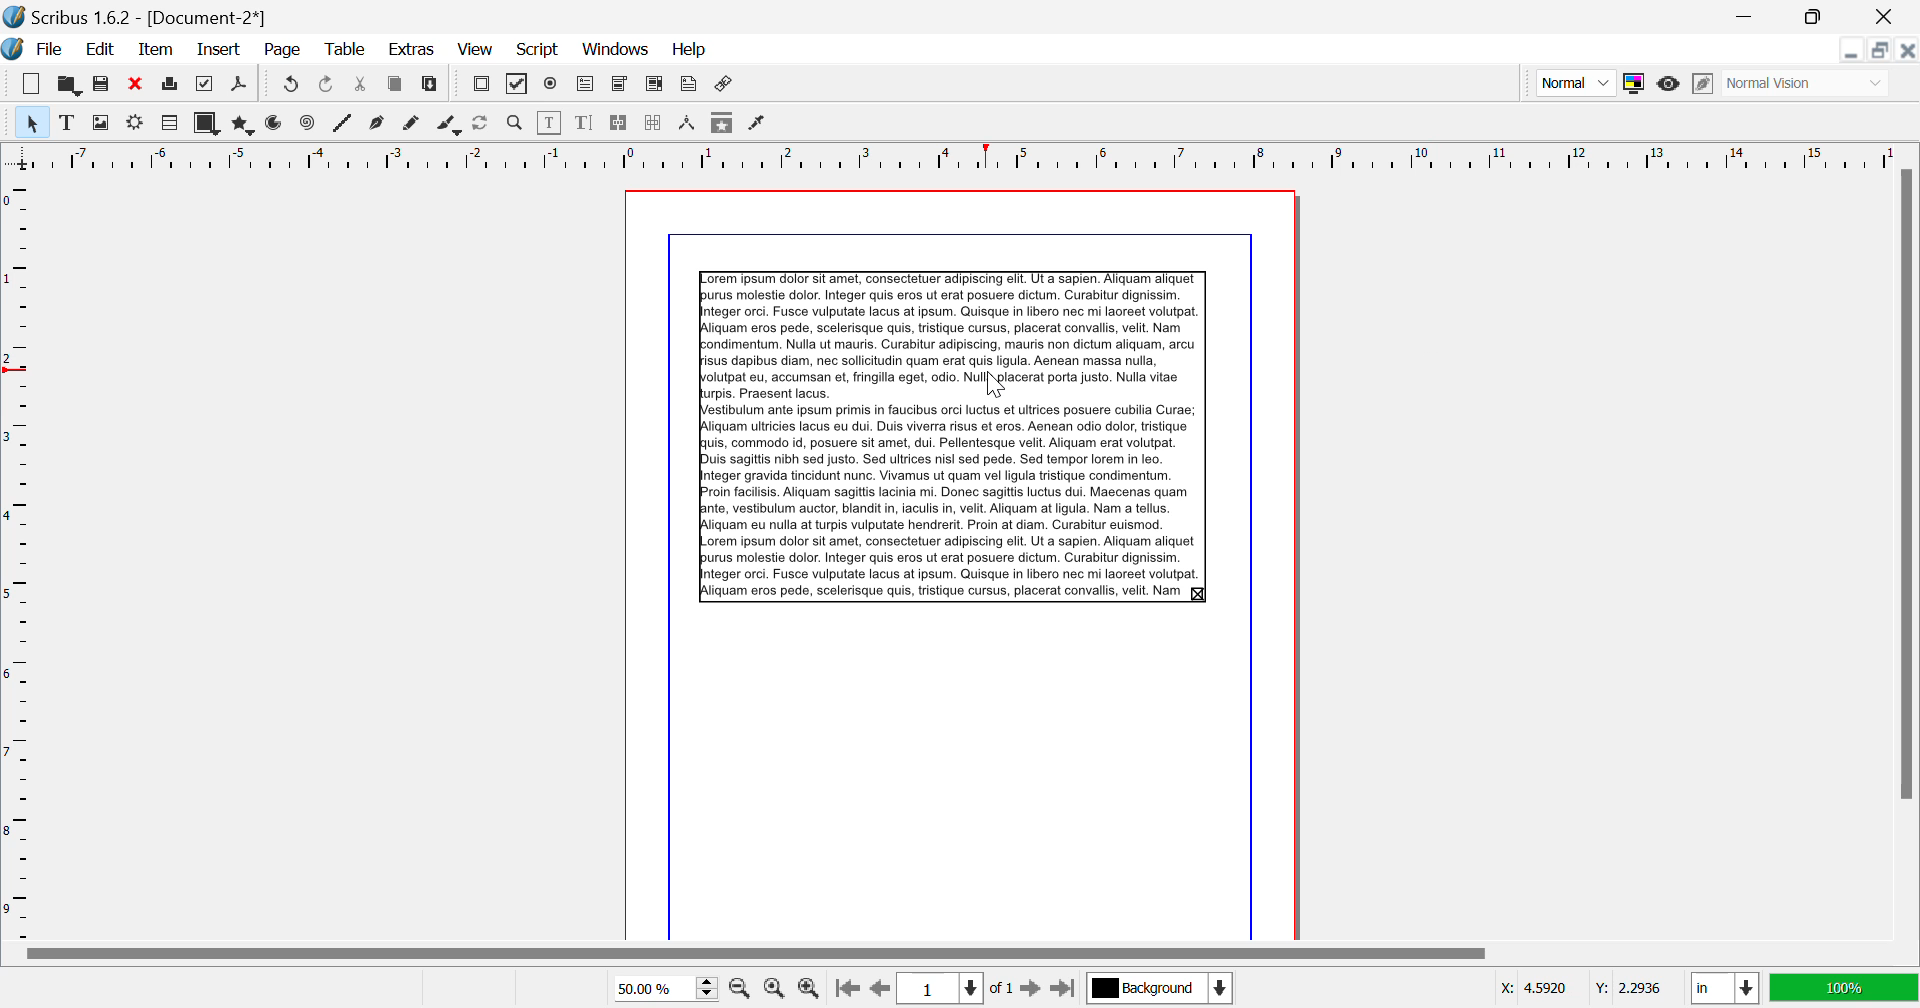  I want to click on Page, so click(281, 51).